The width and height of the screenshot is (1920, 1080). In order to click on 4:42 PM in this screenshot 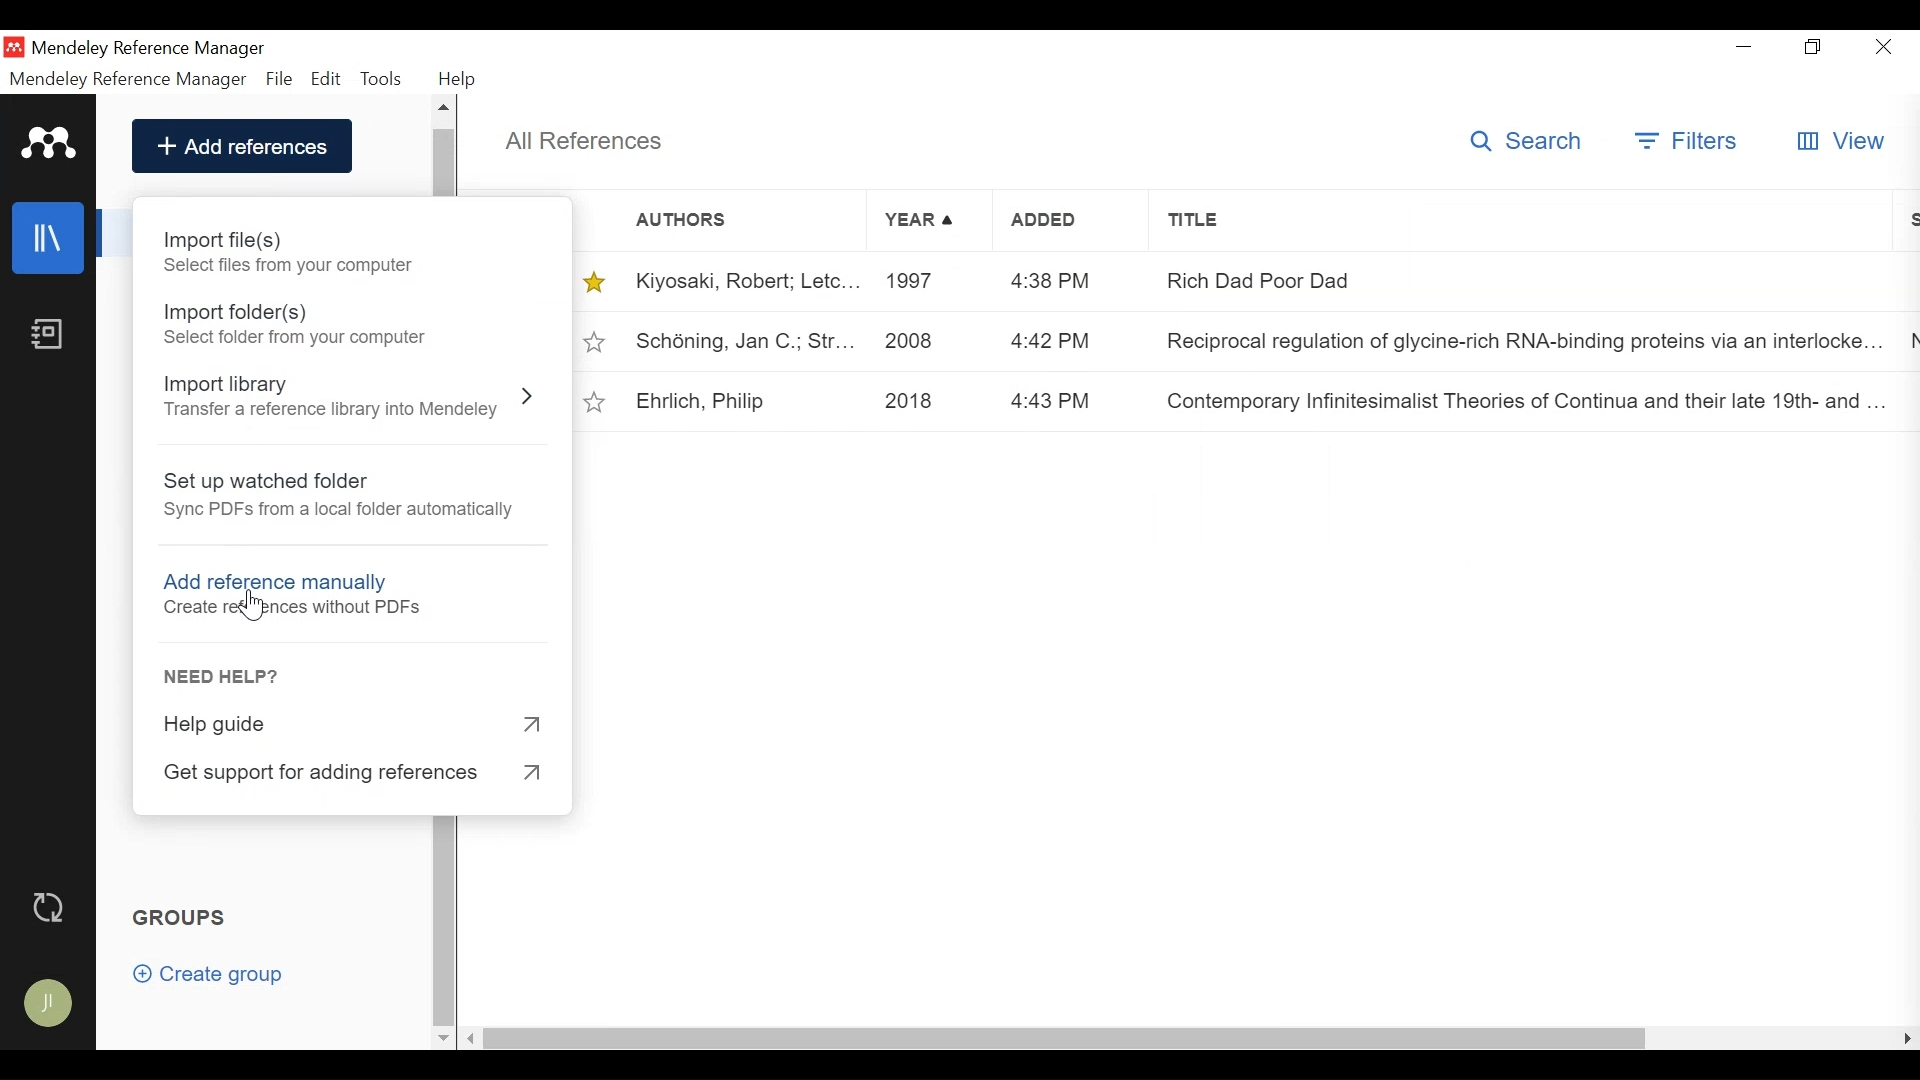, I will do `click(1065, 341)`.